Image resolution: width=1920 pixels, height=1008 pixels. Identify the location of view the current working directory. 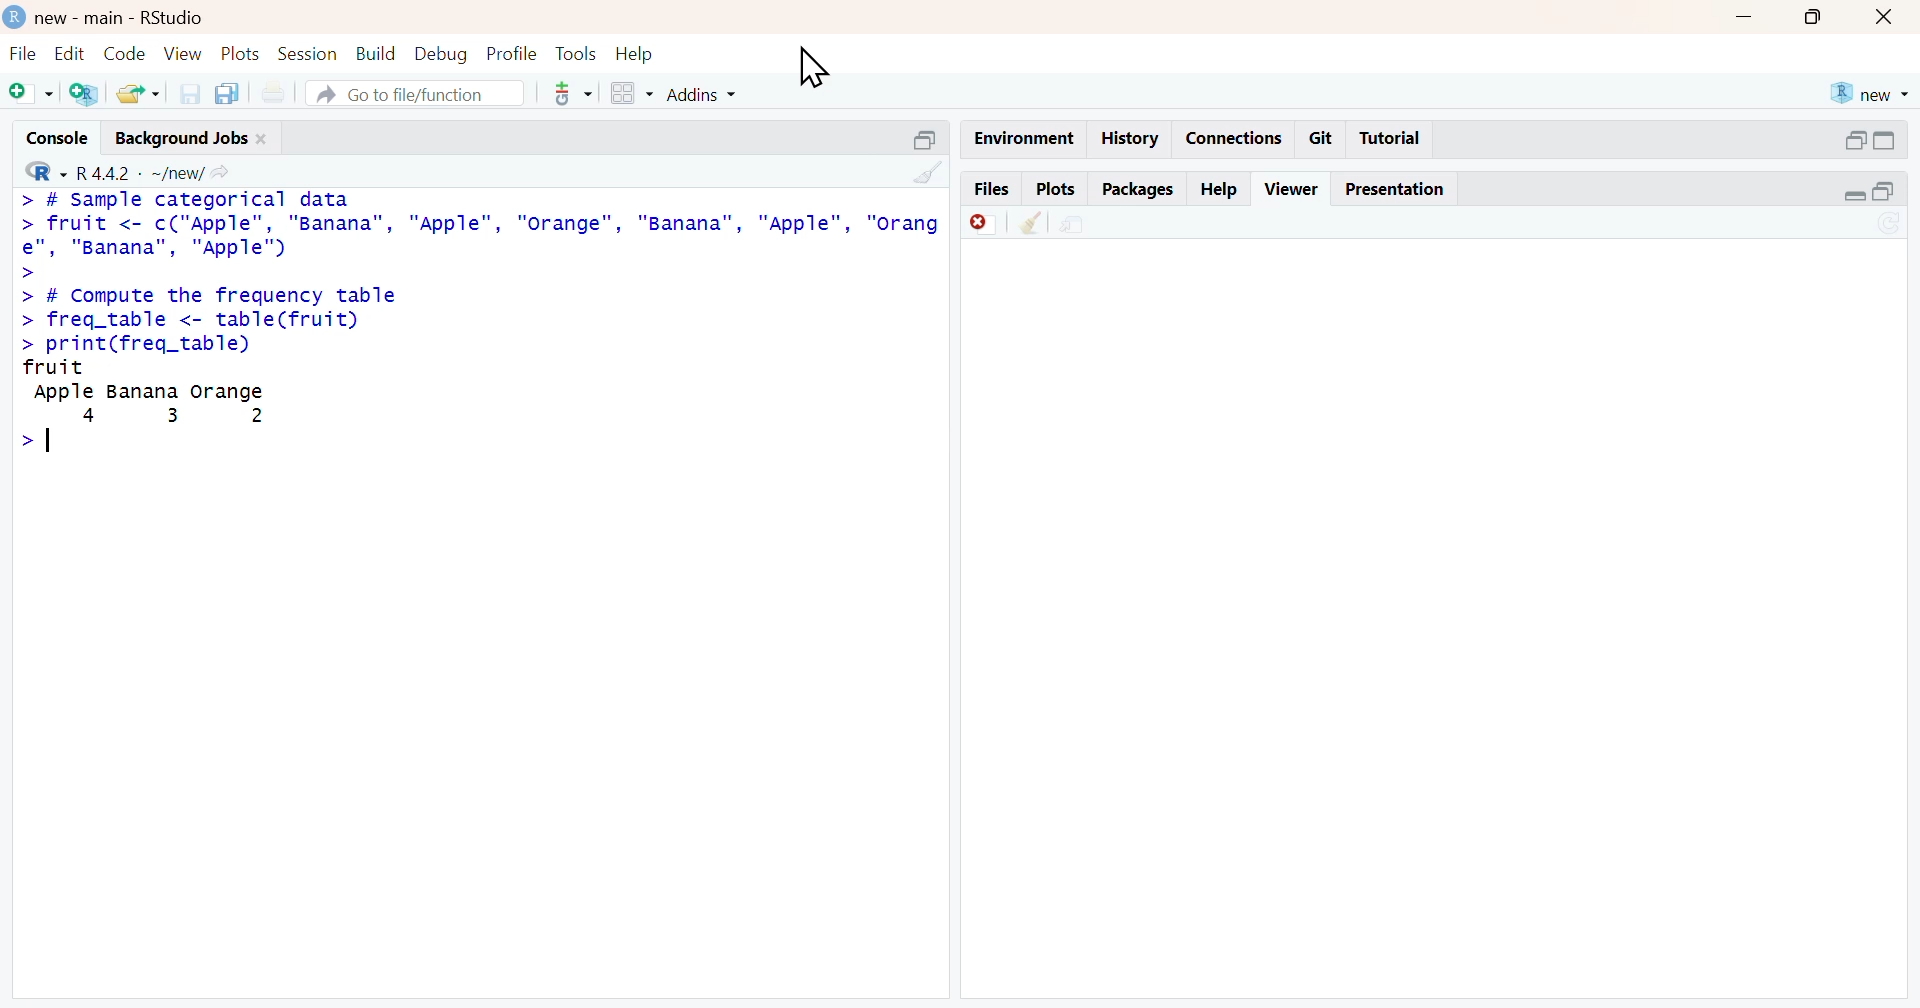
(221, 174).